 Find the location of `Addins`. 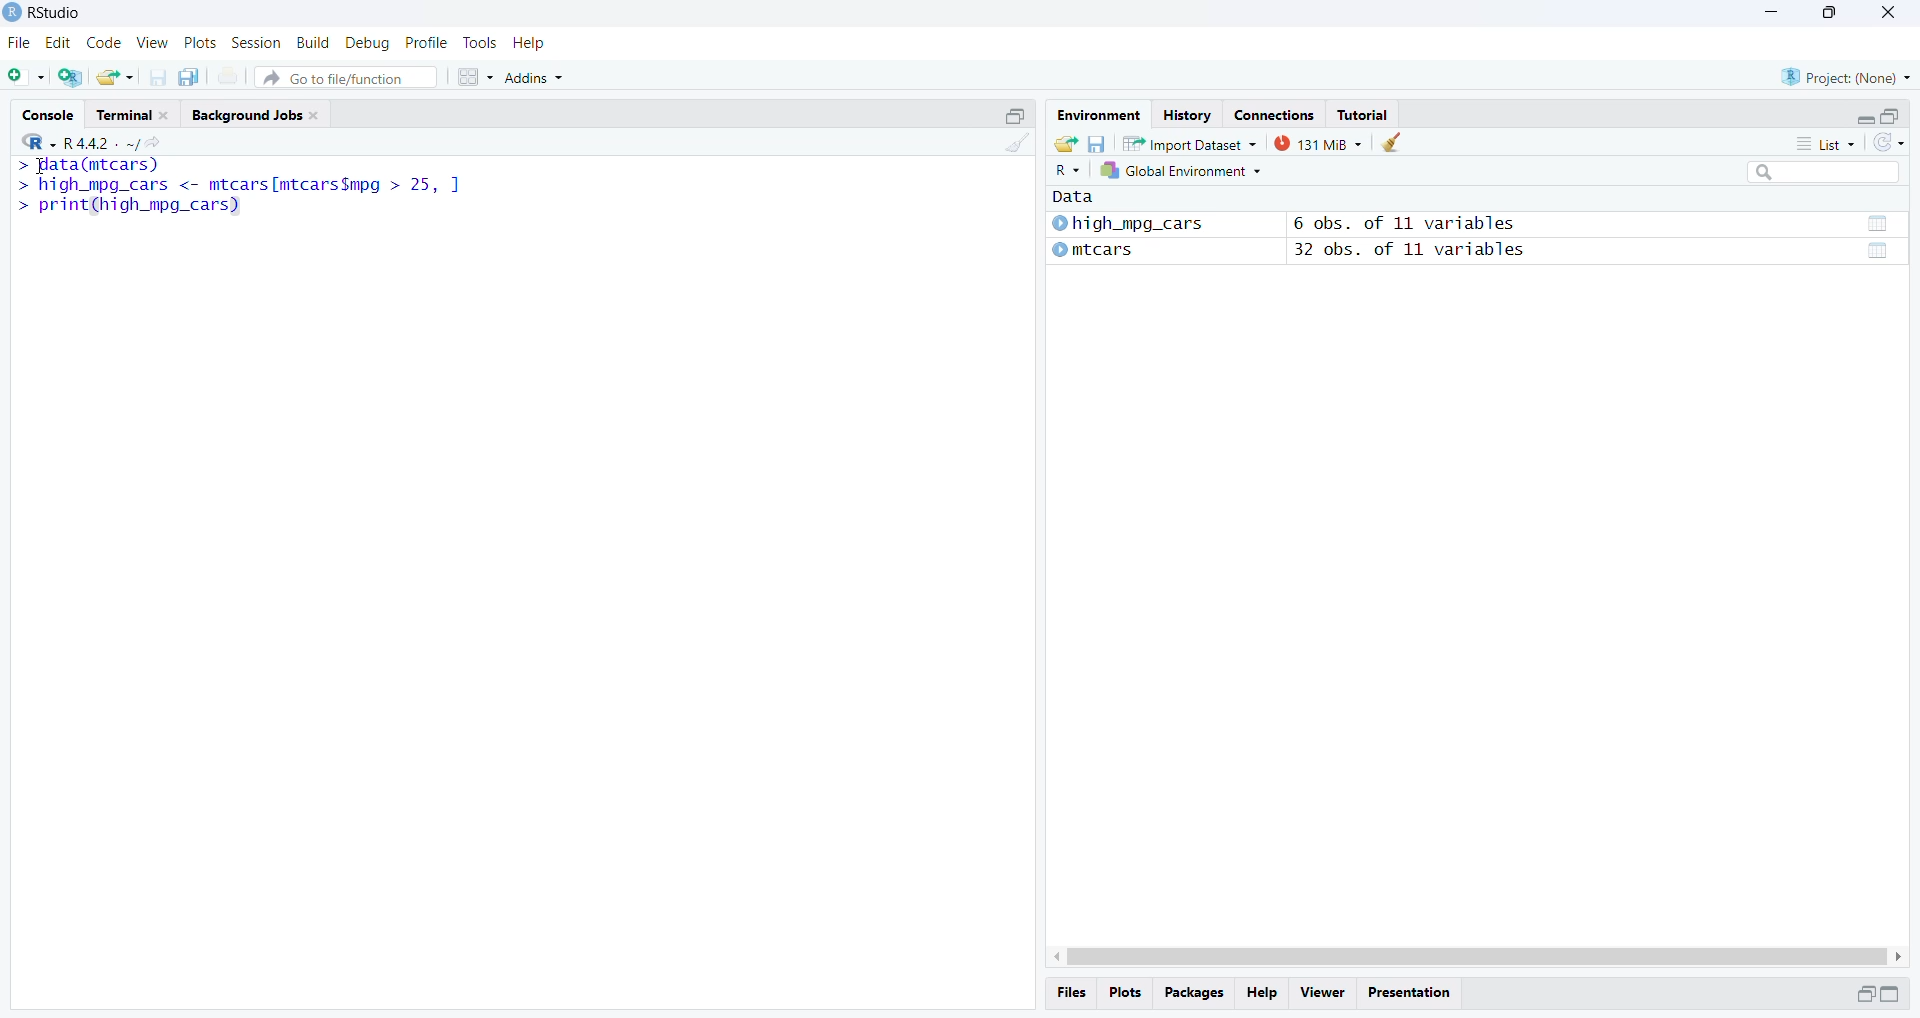

Addins is located at coordinates (534, 78).